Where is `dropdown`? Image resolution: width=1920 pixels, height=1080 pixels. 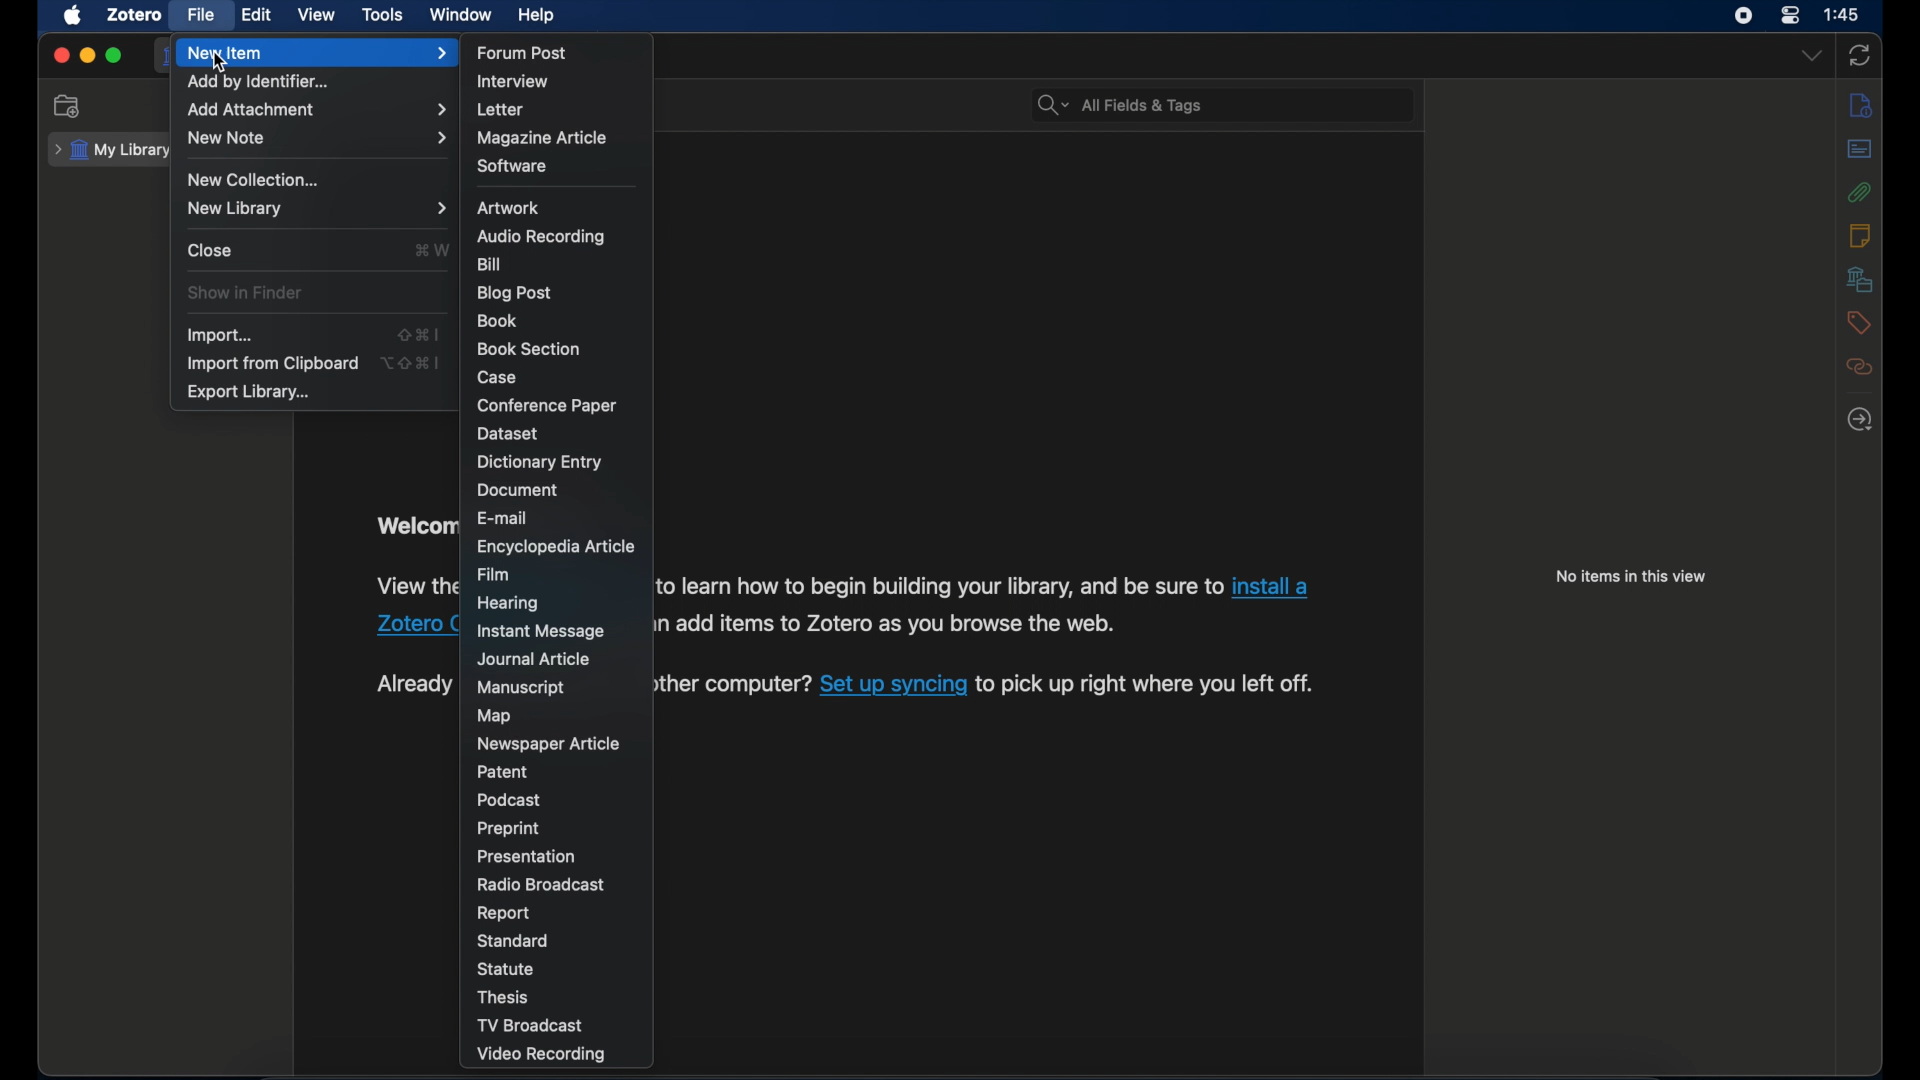
dropdown is located at coordinates (1812, 57).